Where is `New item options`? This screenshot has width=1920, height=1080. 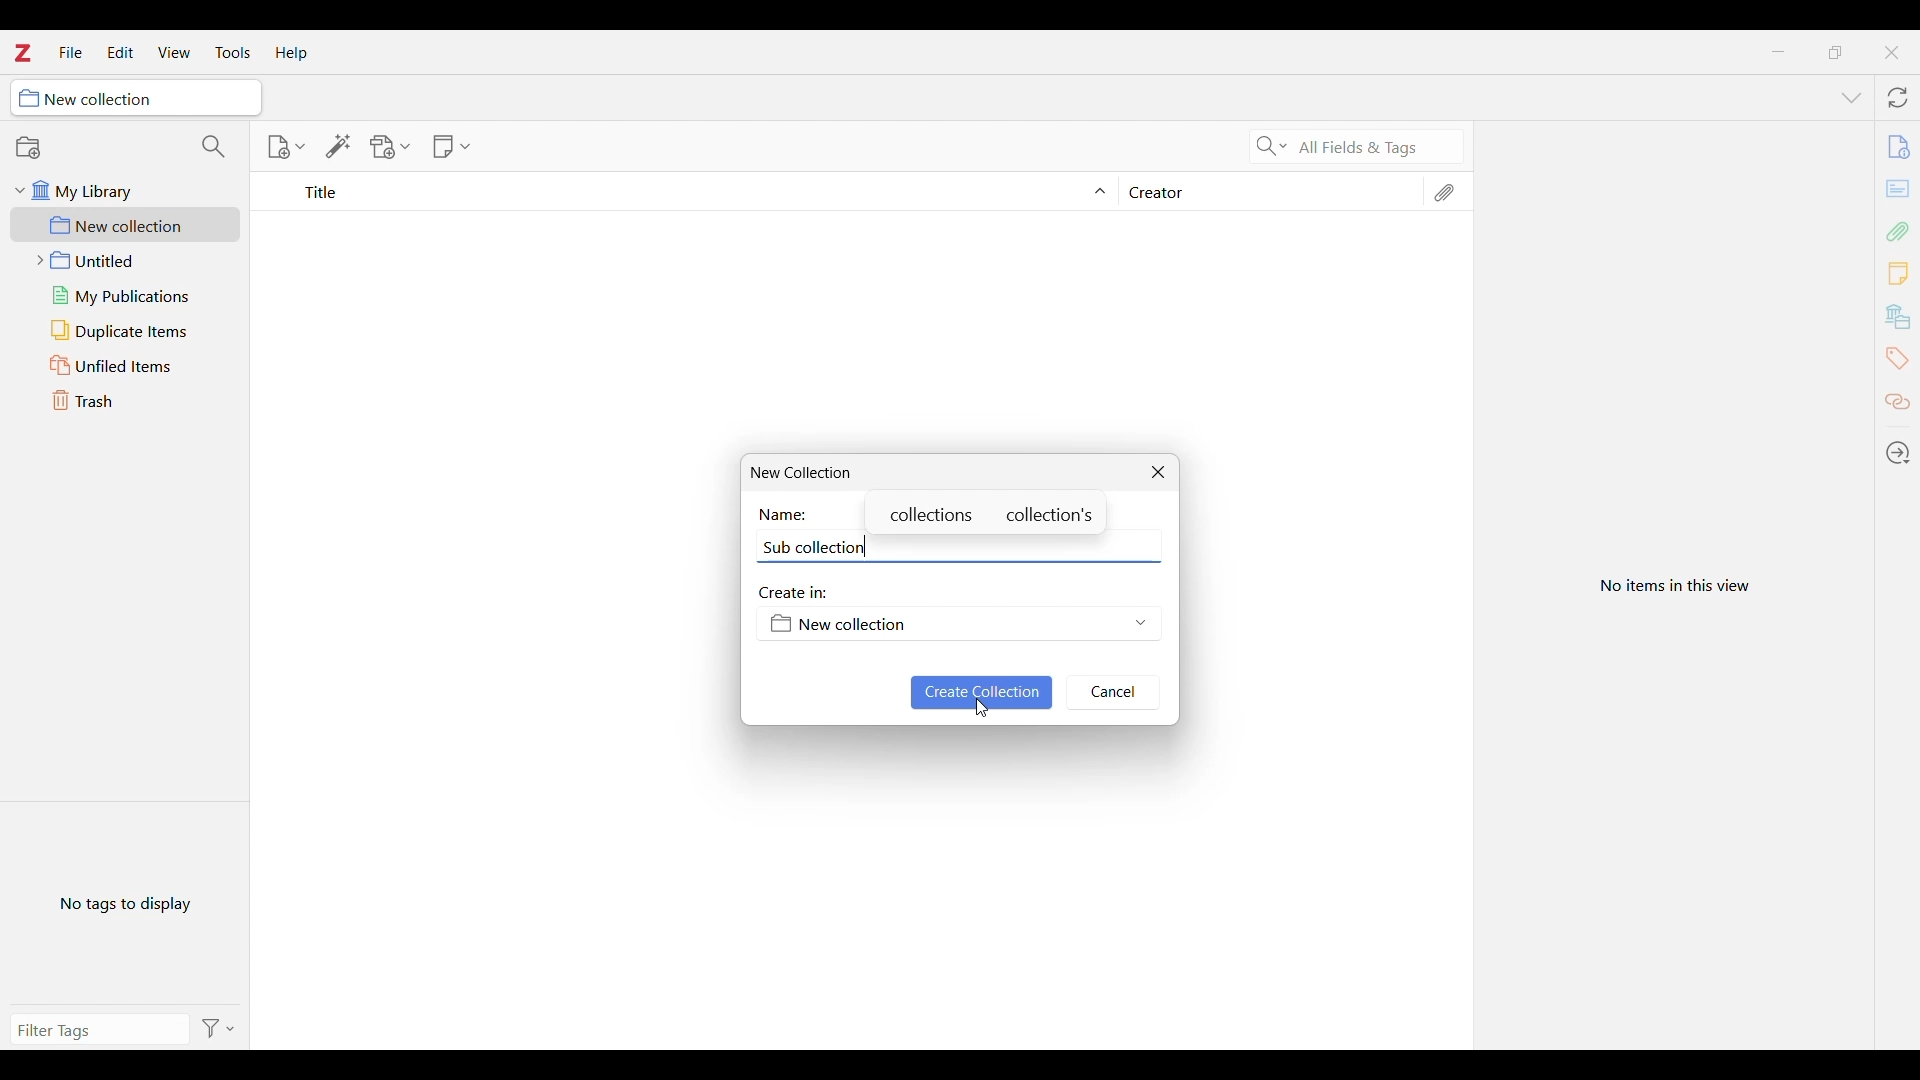
New item options is located at coordinates (285, 147).